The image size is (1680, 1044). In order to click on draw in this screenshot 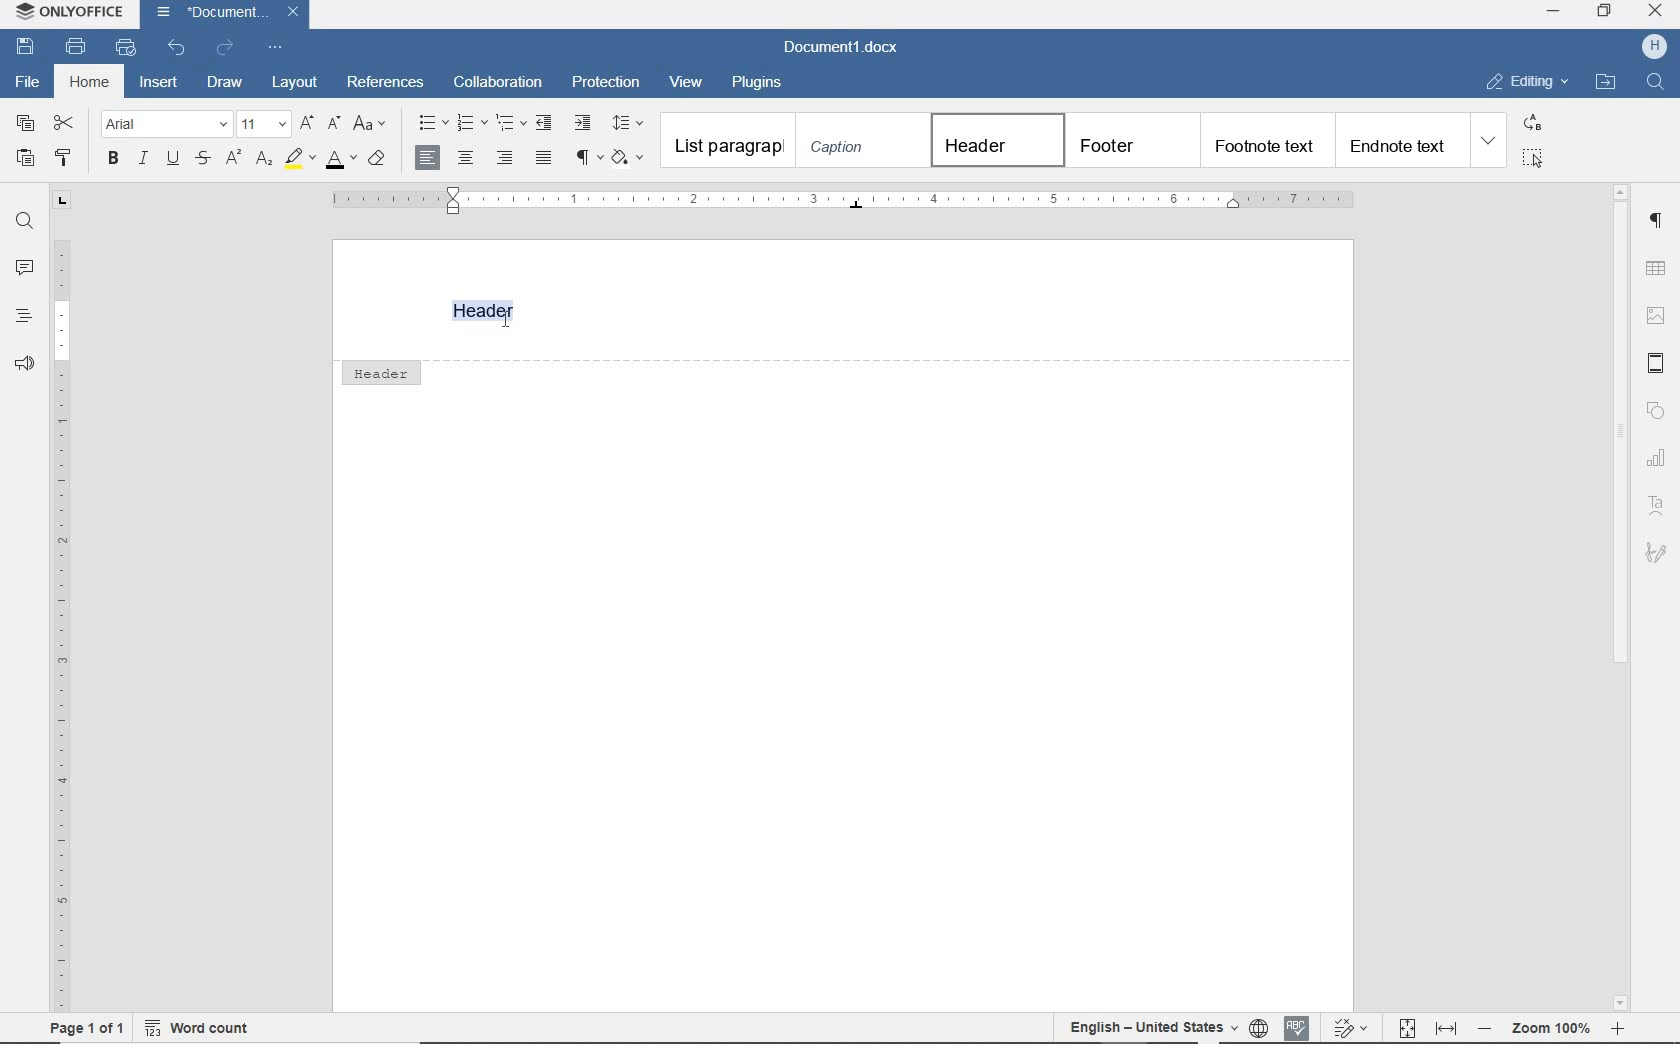, I will do `click(225, 81)`.